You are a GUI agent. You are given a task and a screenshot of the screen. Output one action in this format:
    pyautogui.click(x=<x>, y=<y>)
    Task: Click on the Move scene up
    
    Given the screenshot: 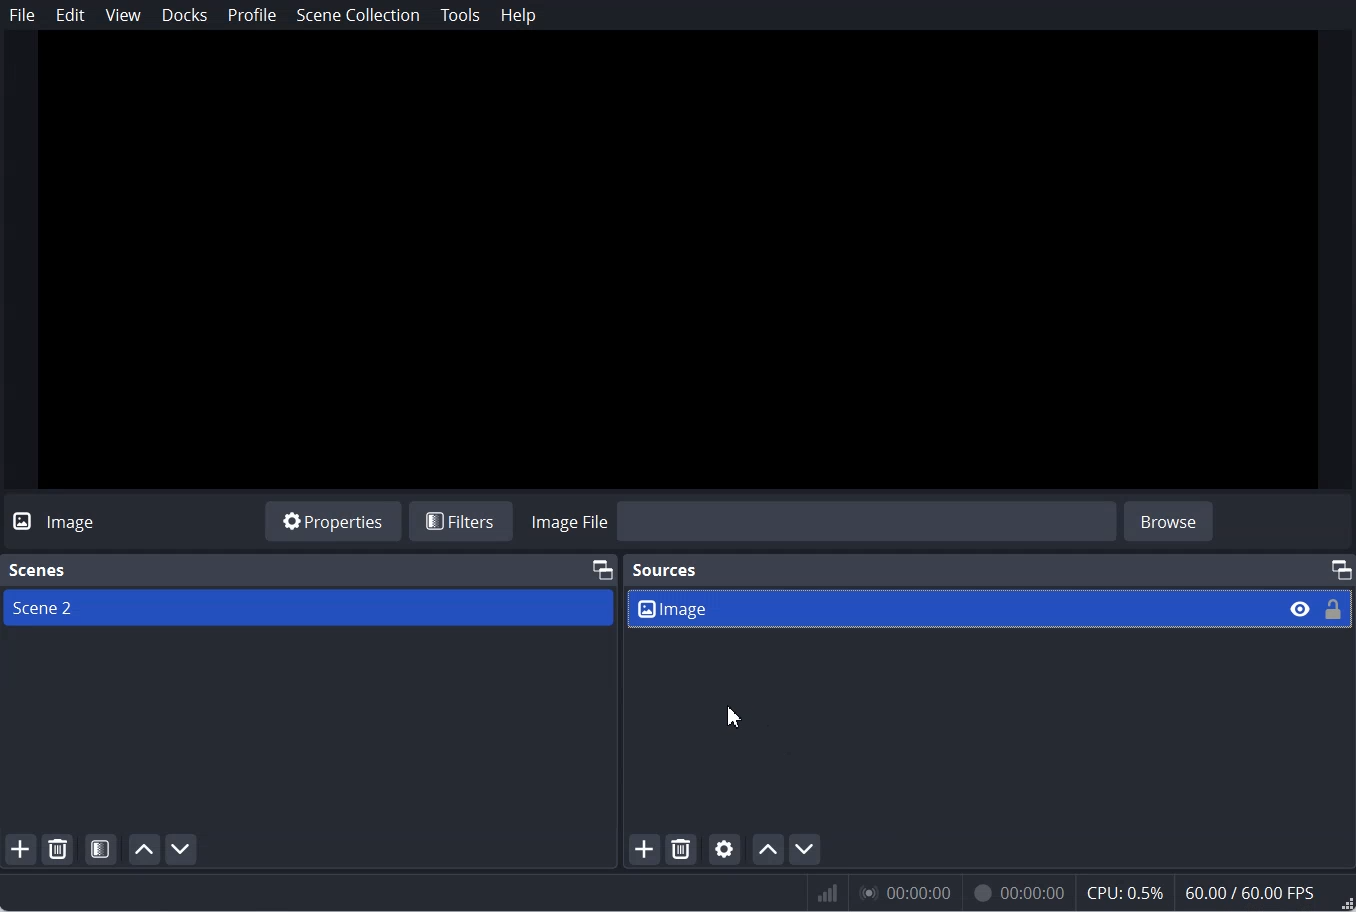 What is the action you would take?
    pyautogui.click(x=144, y=848)
    